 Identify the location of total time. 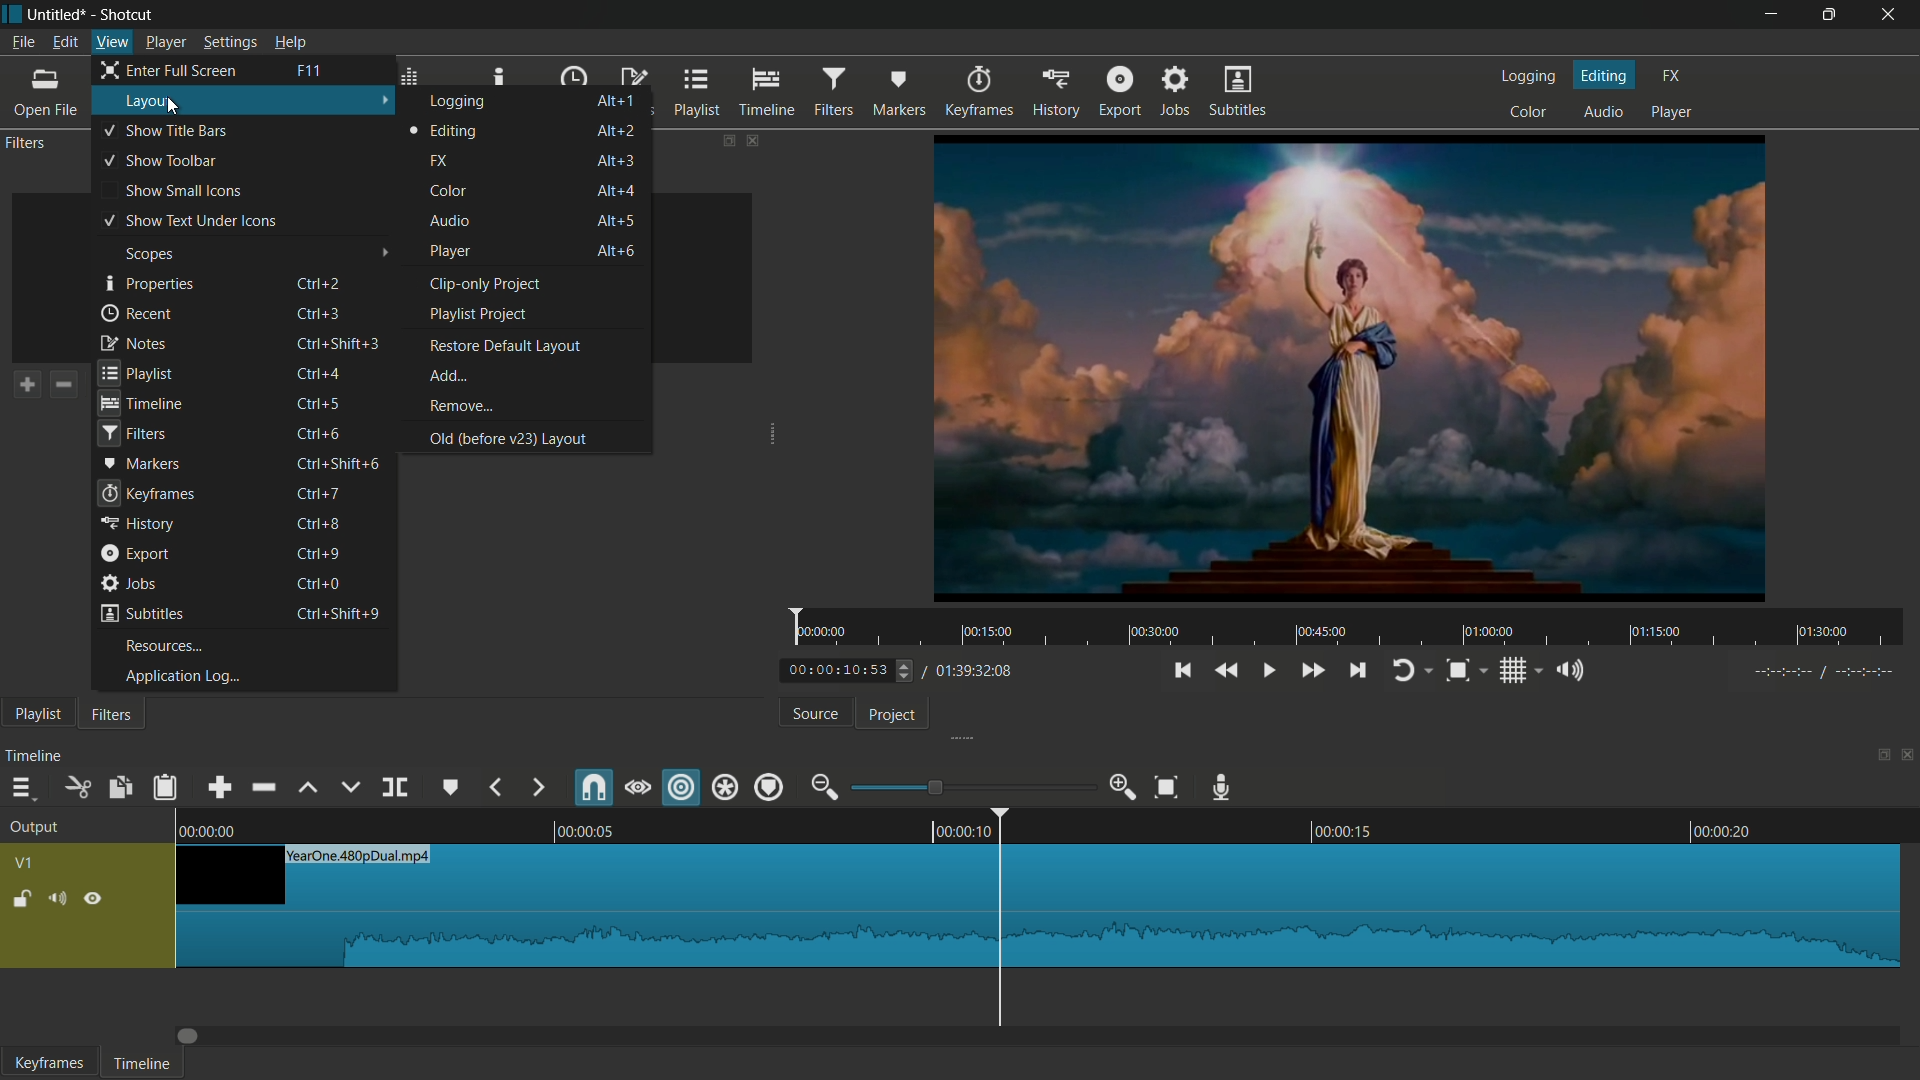
(970, 672).